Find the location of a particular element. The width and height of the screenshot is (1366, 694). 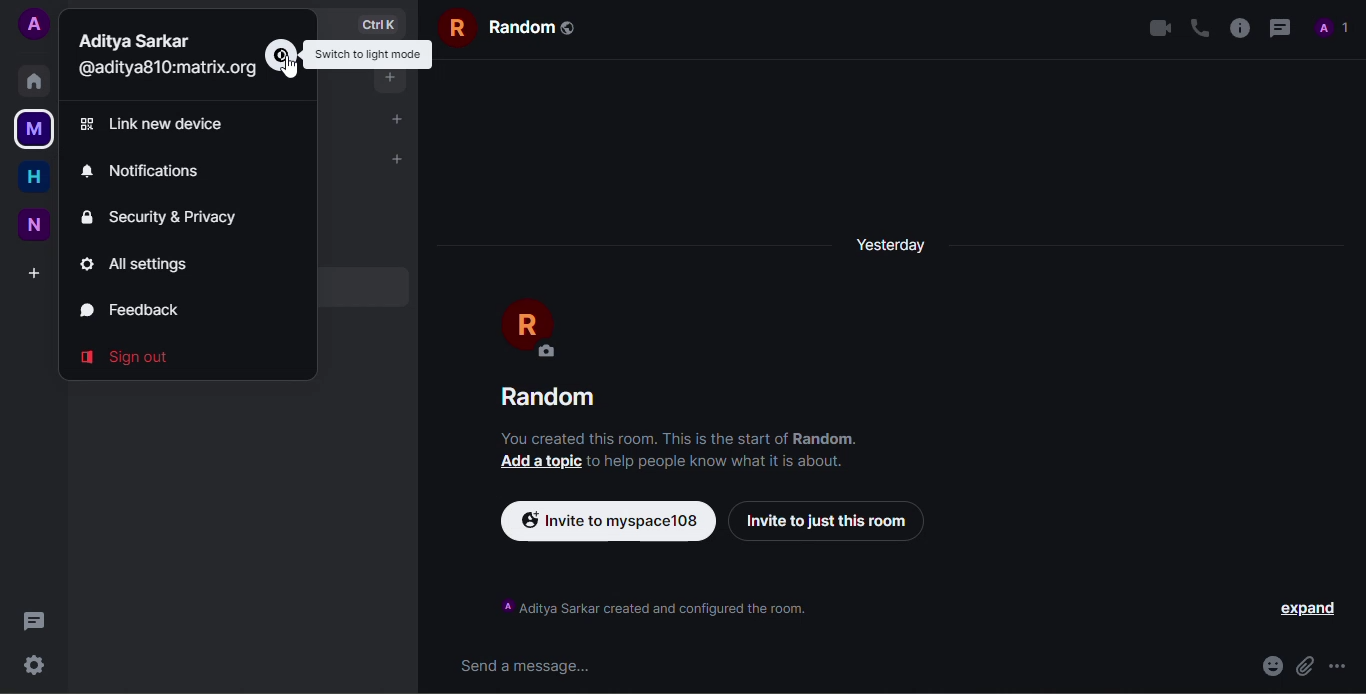

id is located at coordinates (165, 69).